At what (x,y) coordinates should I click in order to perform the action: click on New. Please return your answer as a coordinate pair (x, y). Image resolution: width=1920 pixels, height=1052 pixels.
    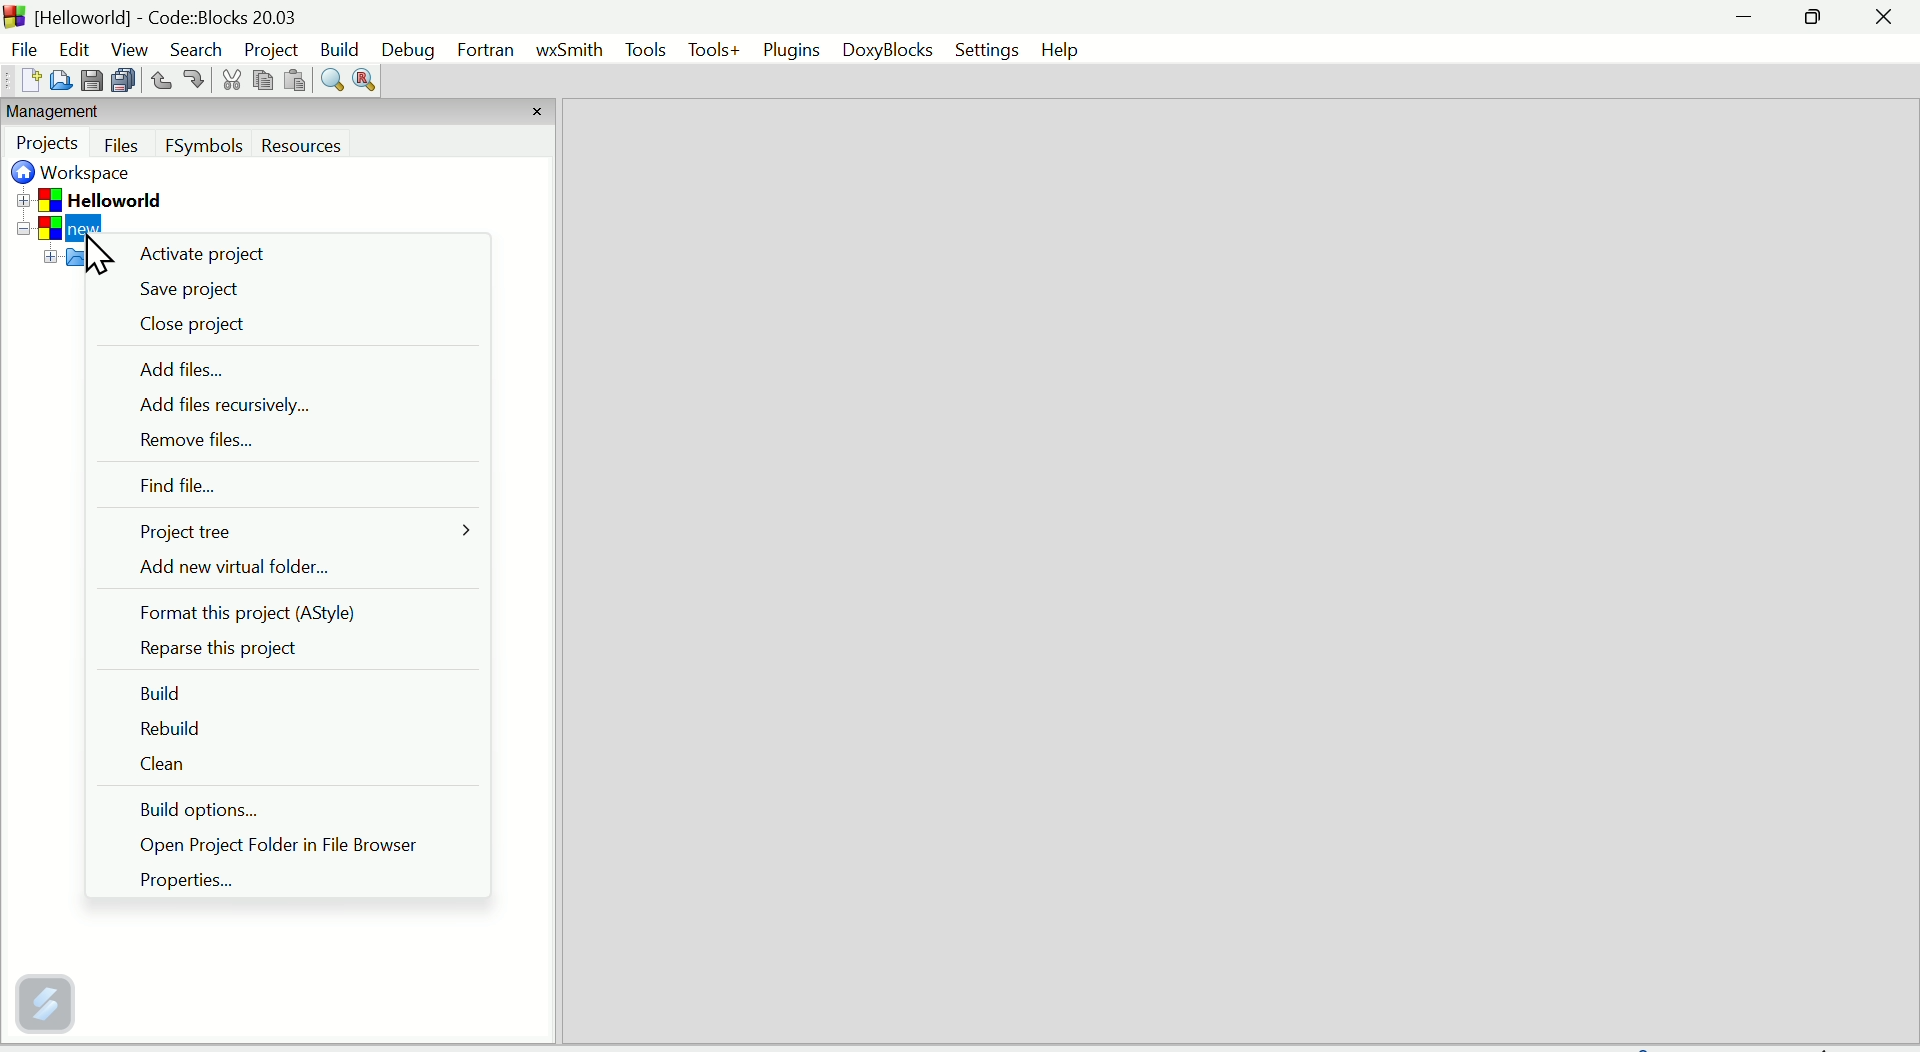
    Looking at the image, I should click on (77, 228).